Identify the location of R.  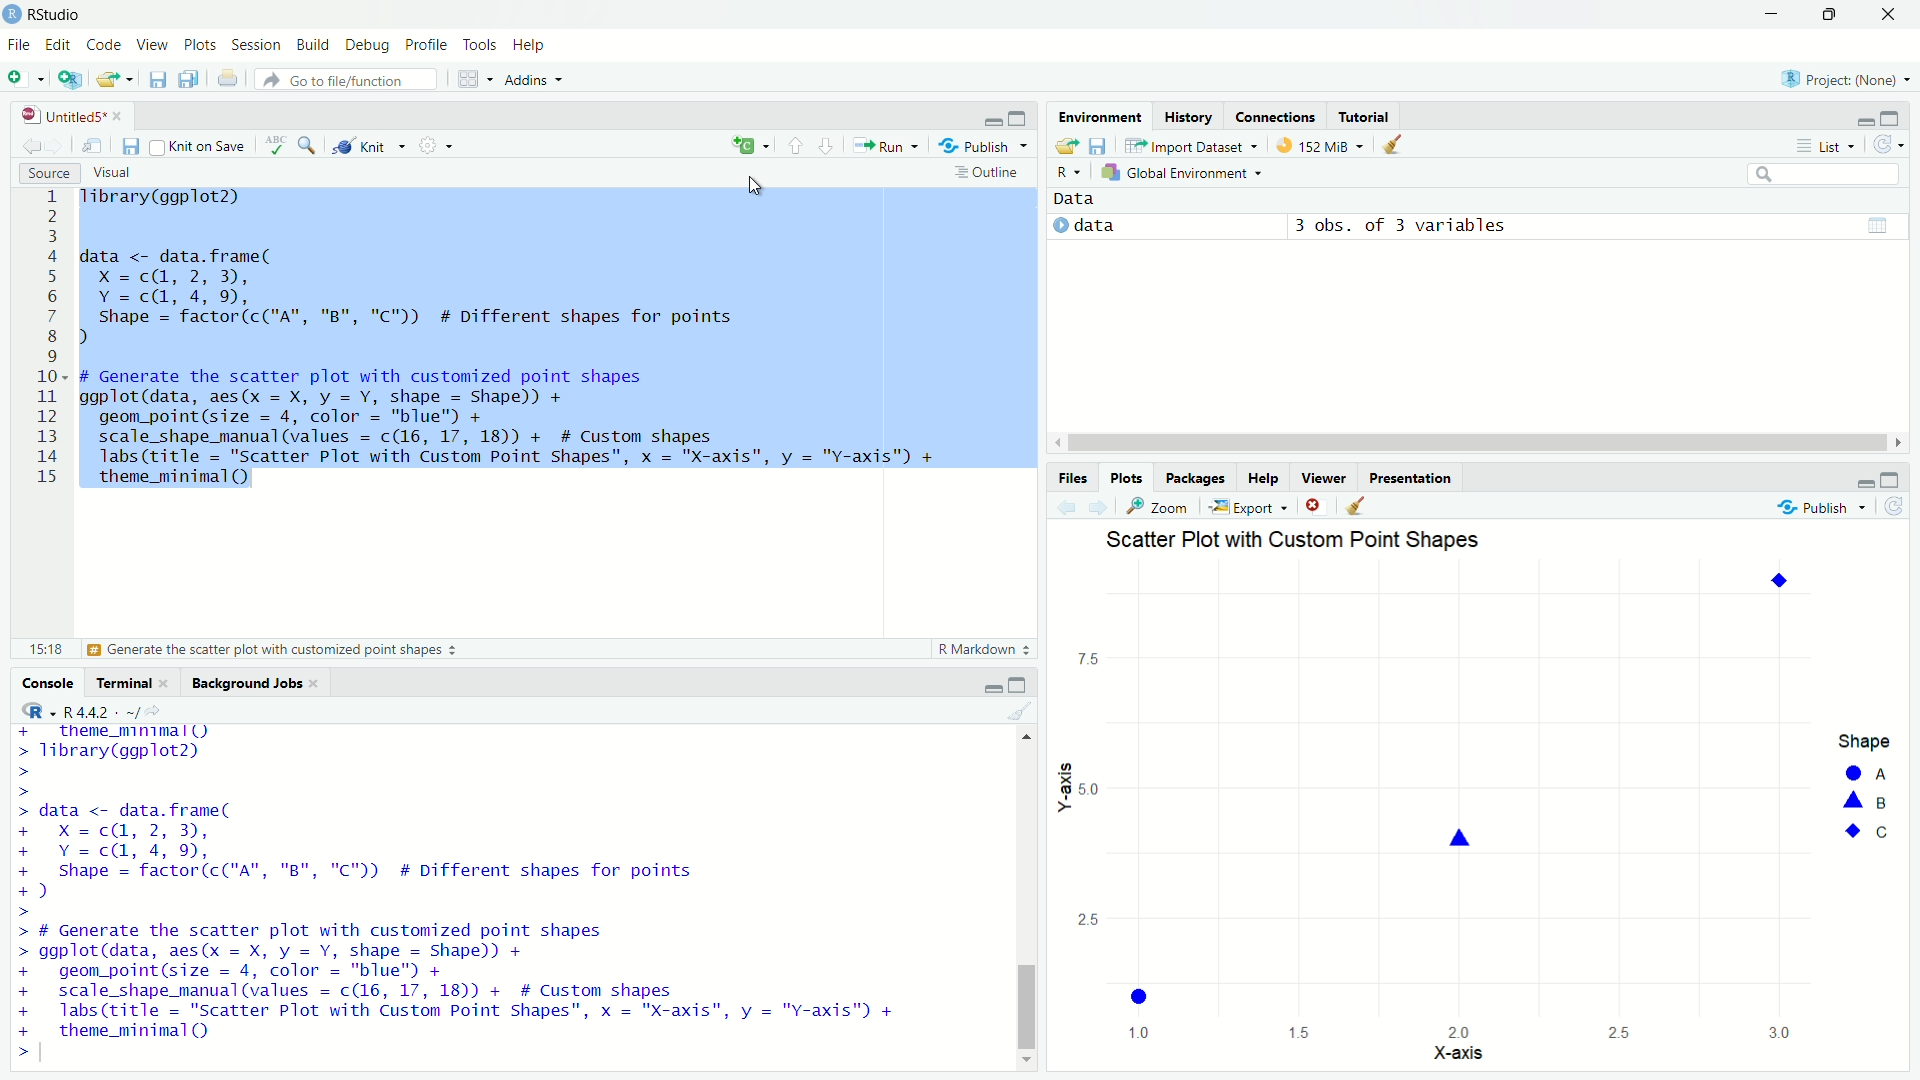
(37, 711).